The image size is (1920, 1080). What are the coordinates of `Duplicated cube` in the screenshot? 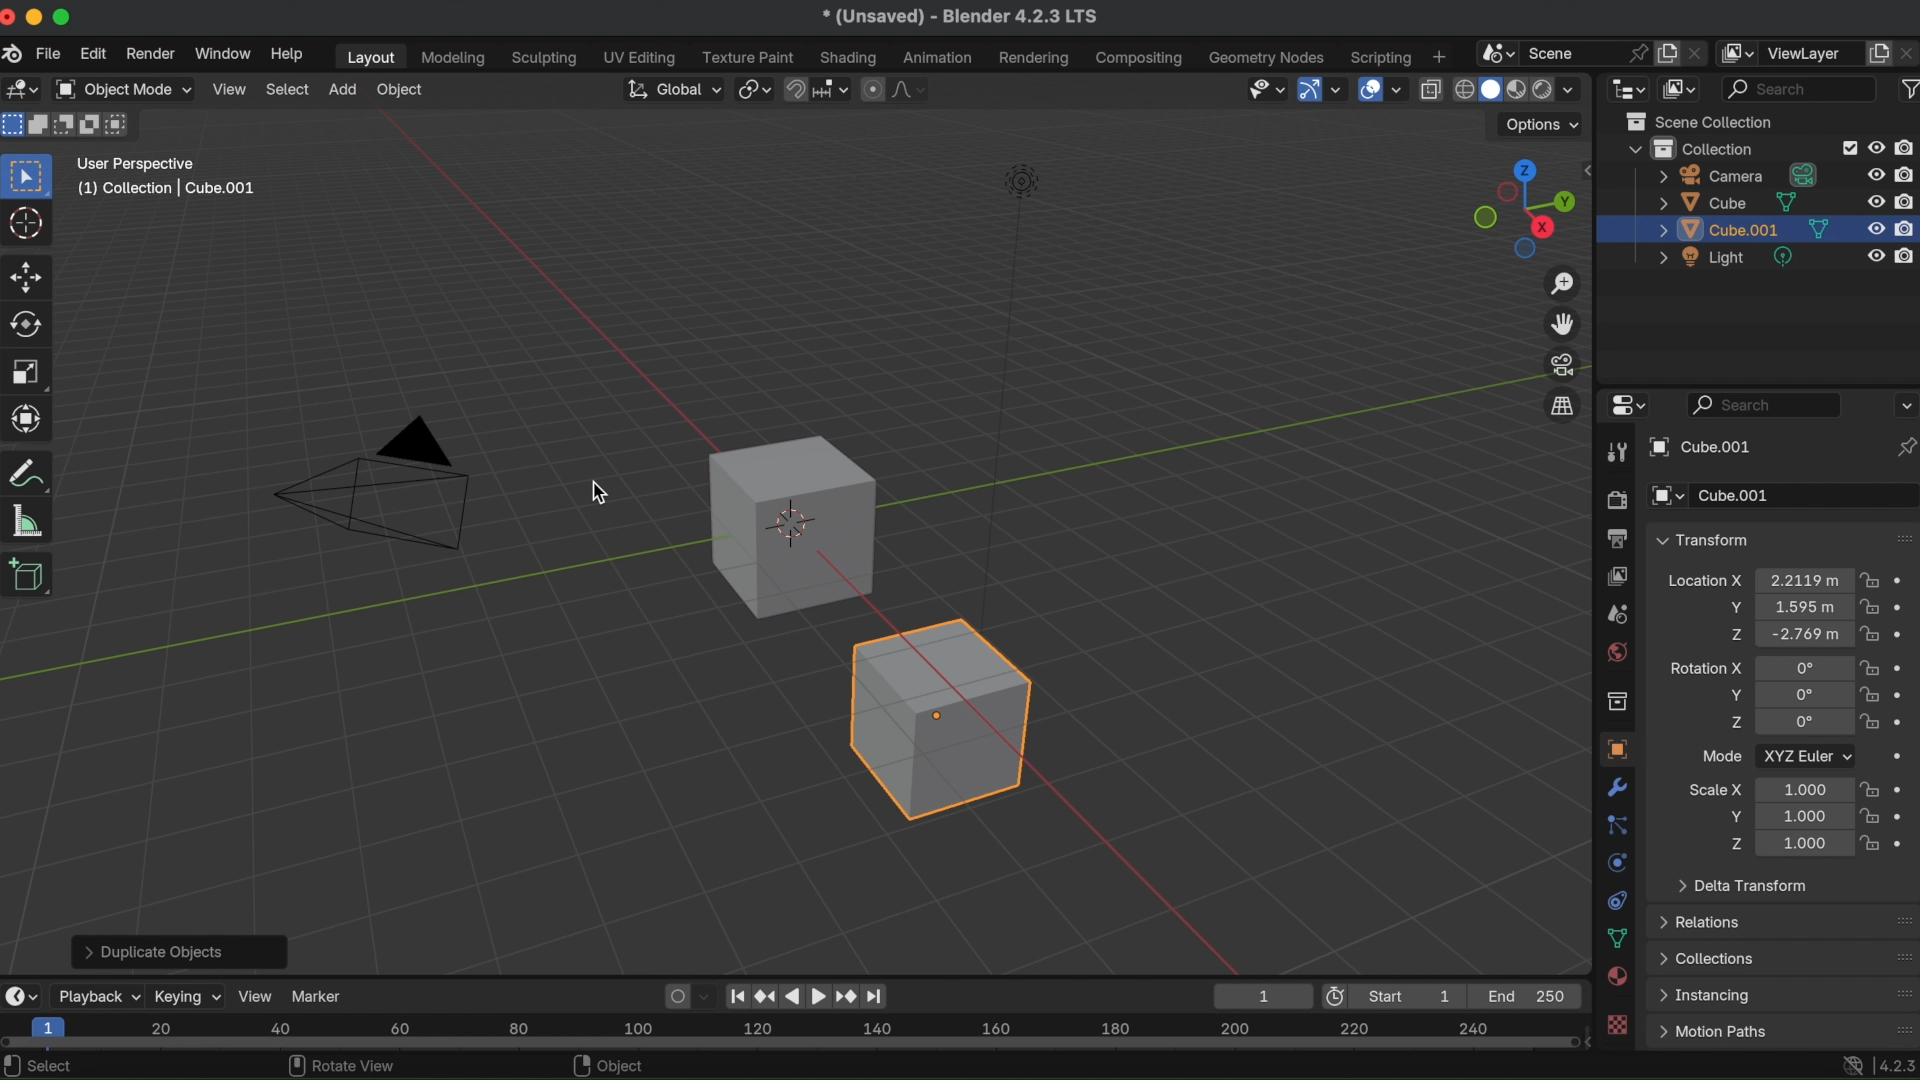 It's located at (943, 719).